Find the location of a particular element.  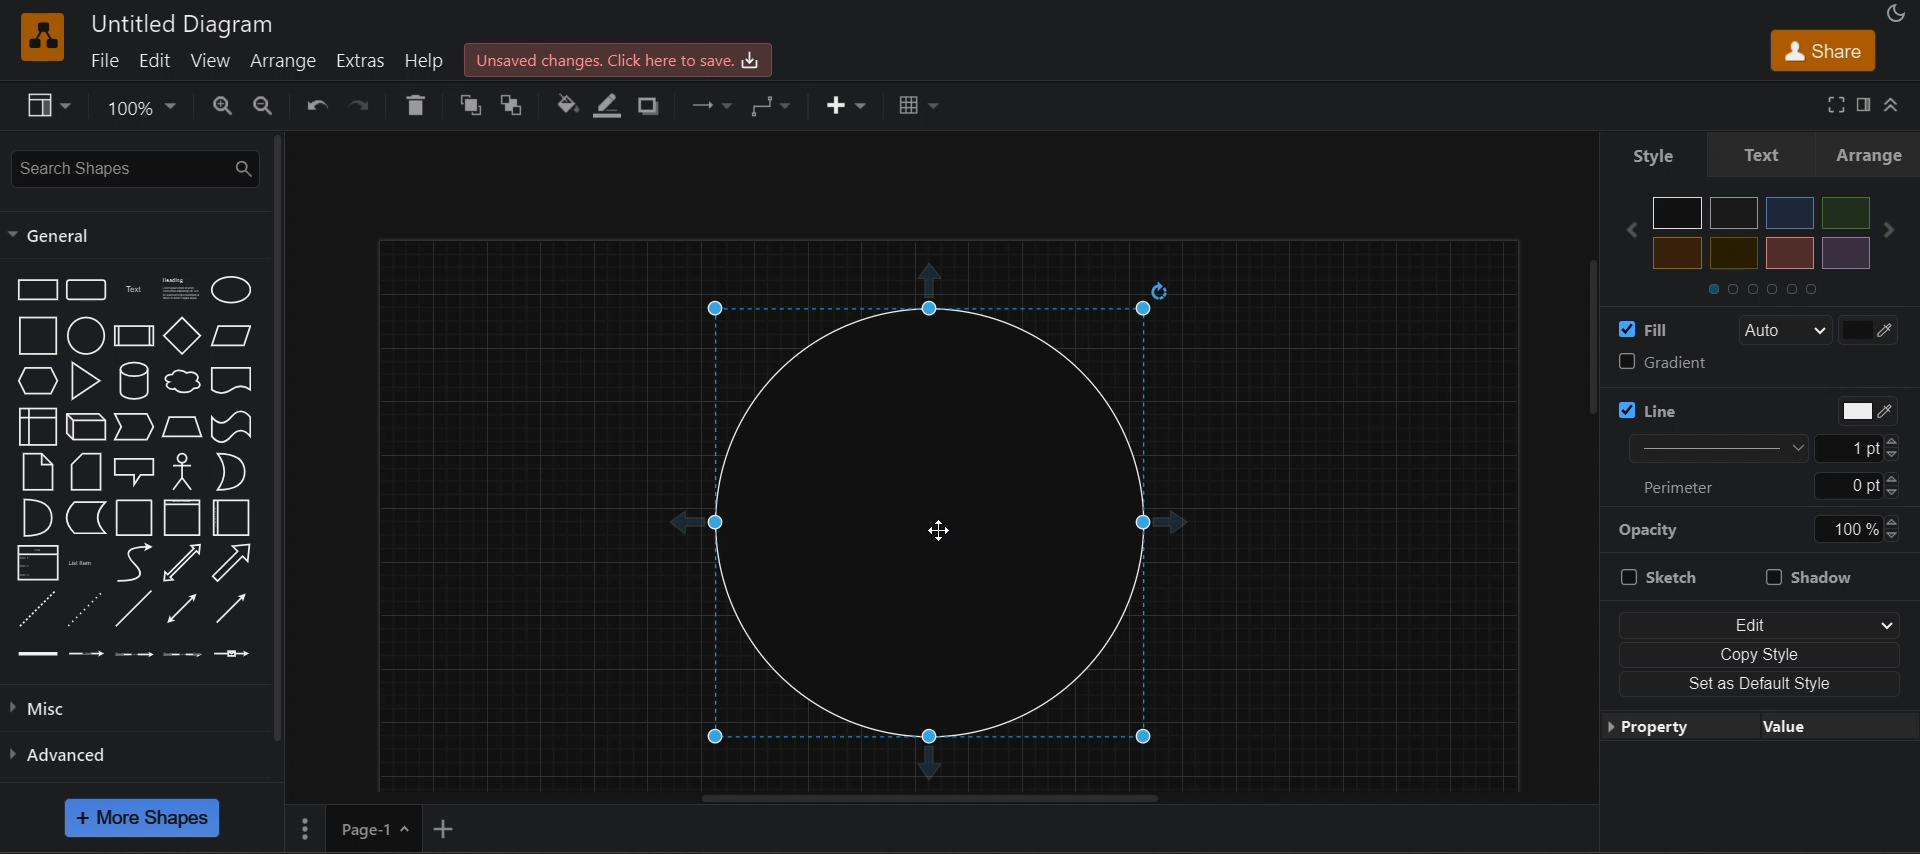

help is located at coordinates (426, 61).